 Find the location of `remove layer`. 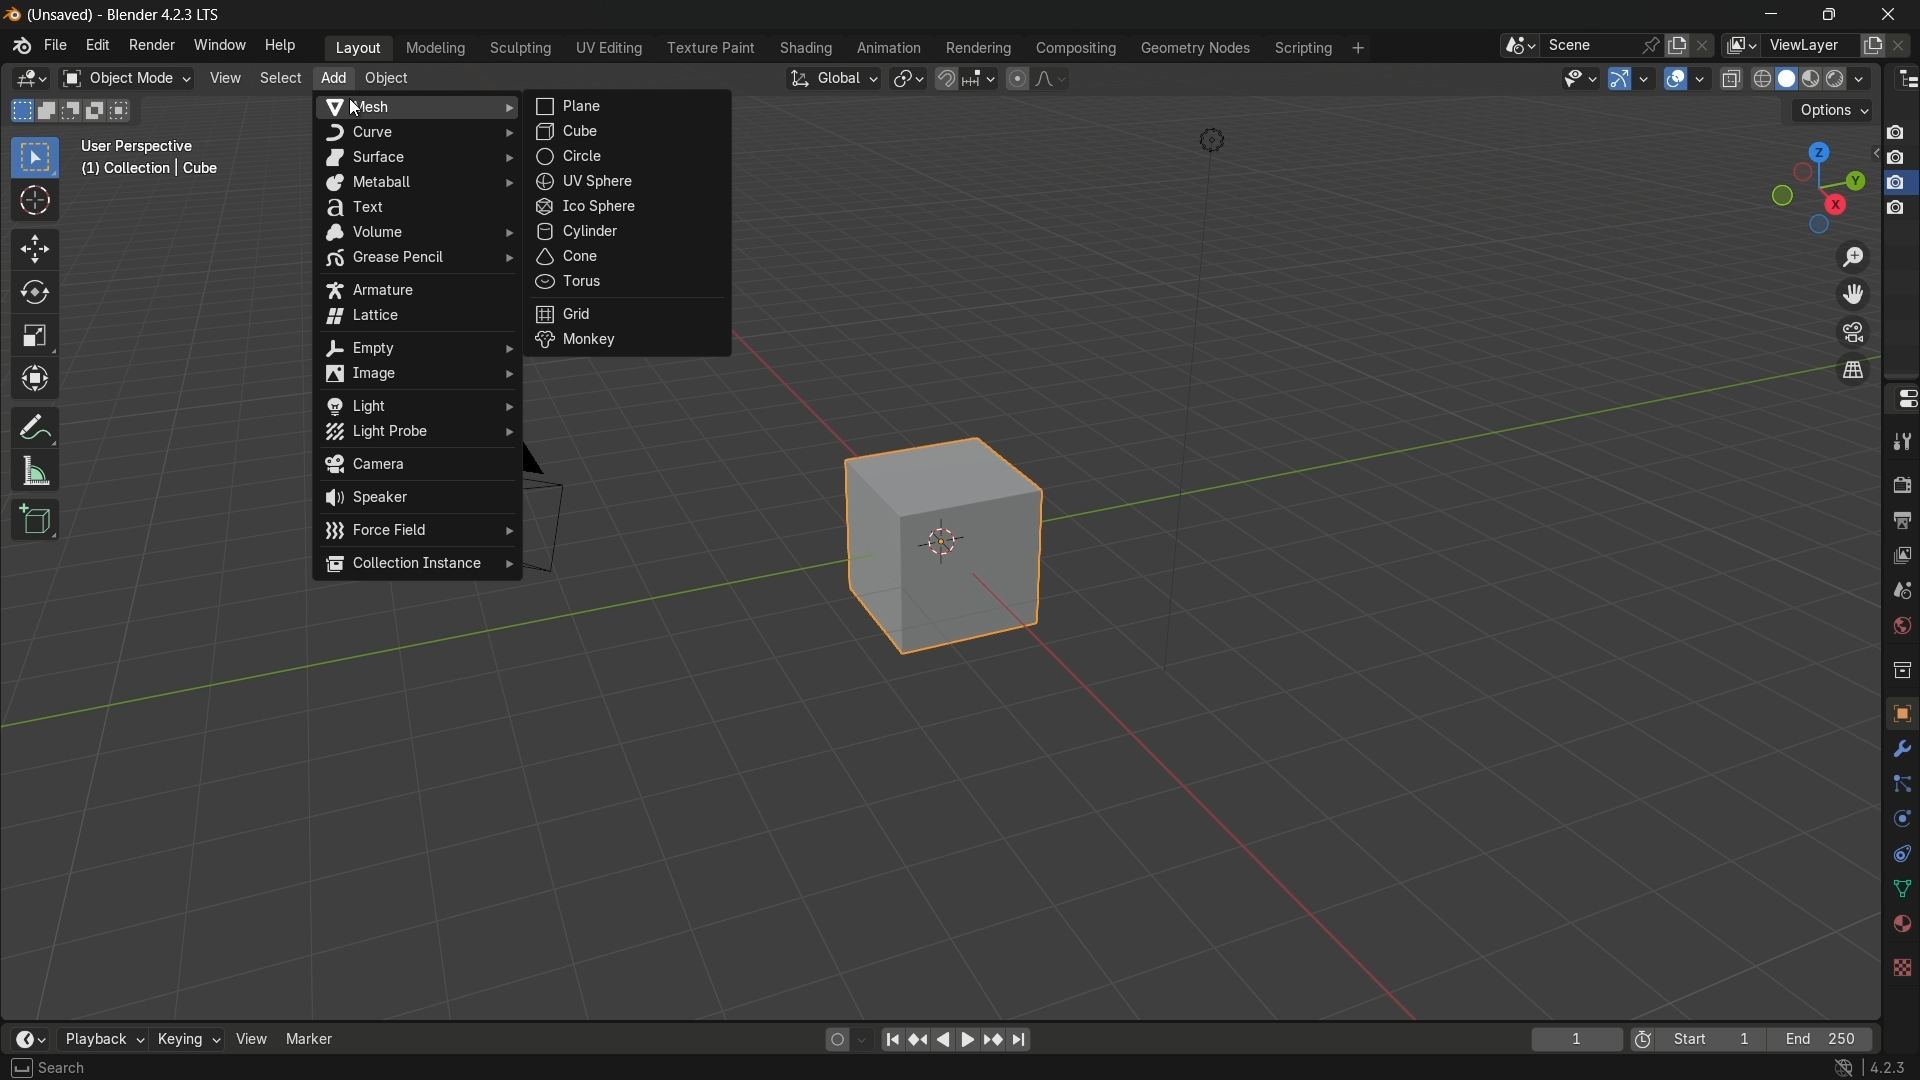

remove layer is located at coordinates (1902, 45).